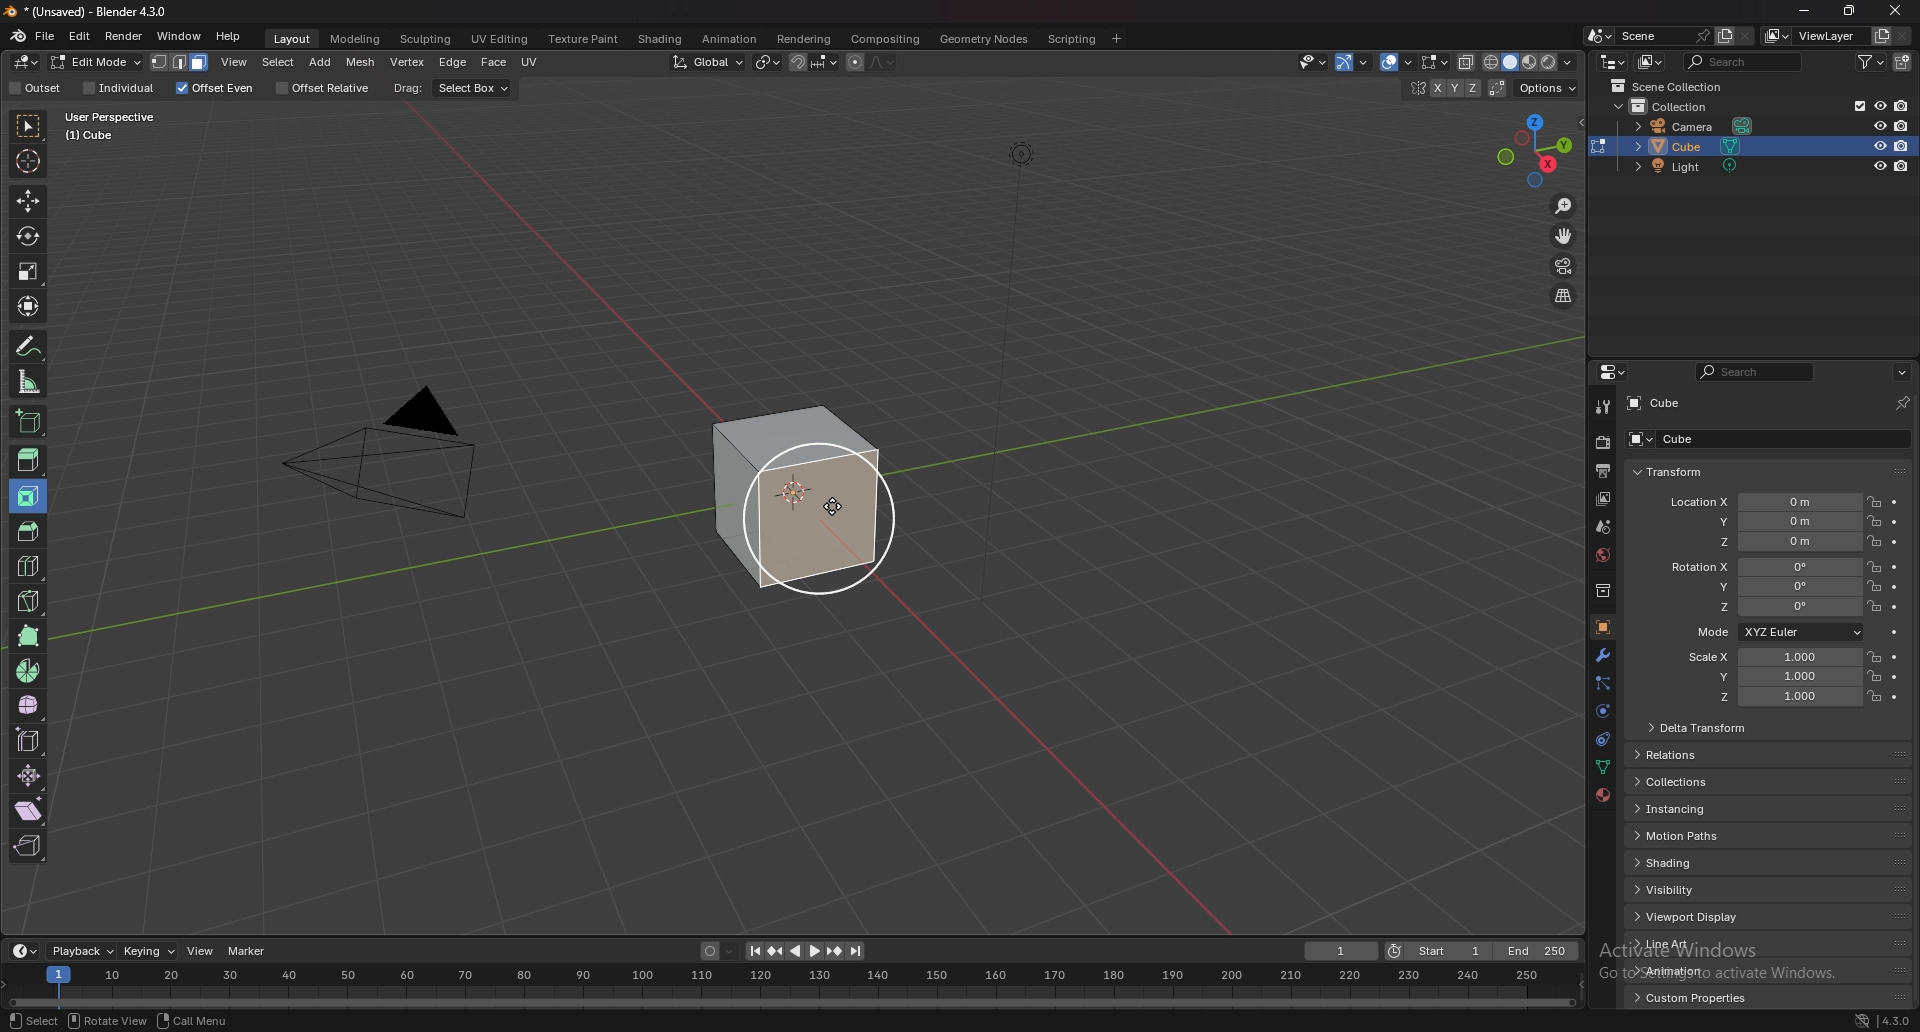 The height and width of the screenshot is (1032, 1920). Describe the element at coordinates (29, 810) in the screenshot. I see `shear` at that location.